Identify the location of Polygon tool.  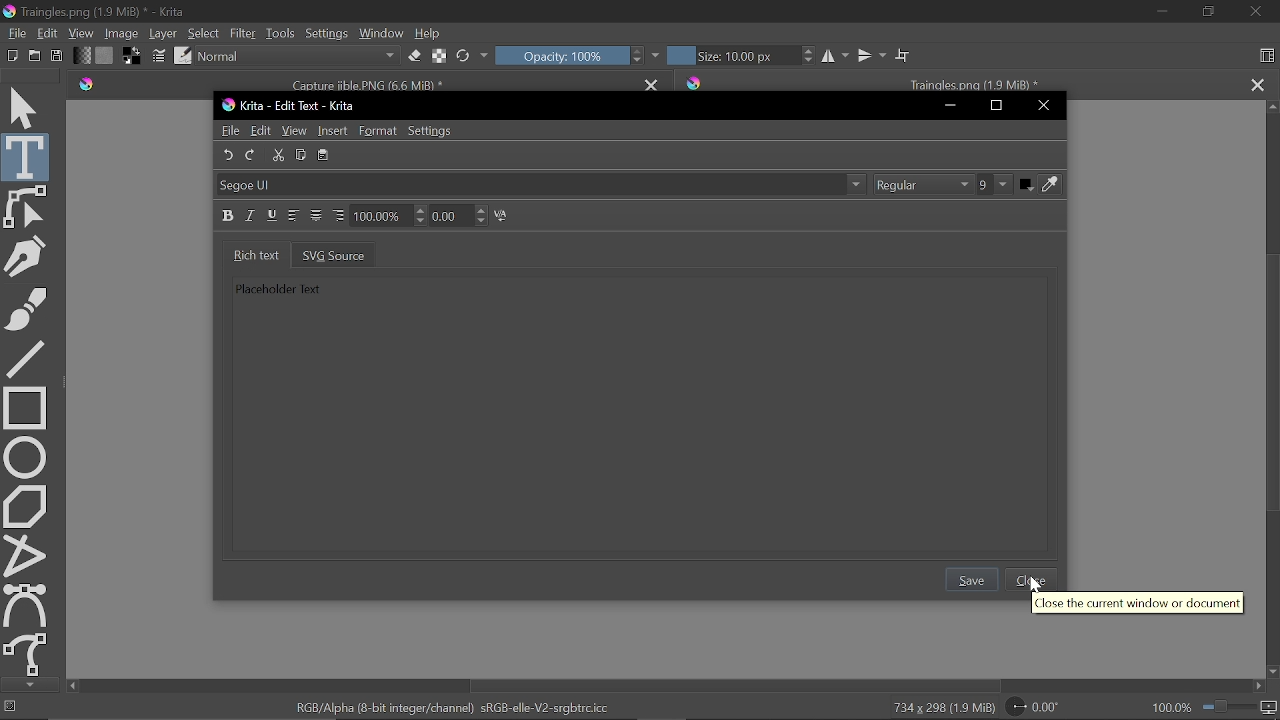
(26, 505).